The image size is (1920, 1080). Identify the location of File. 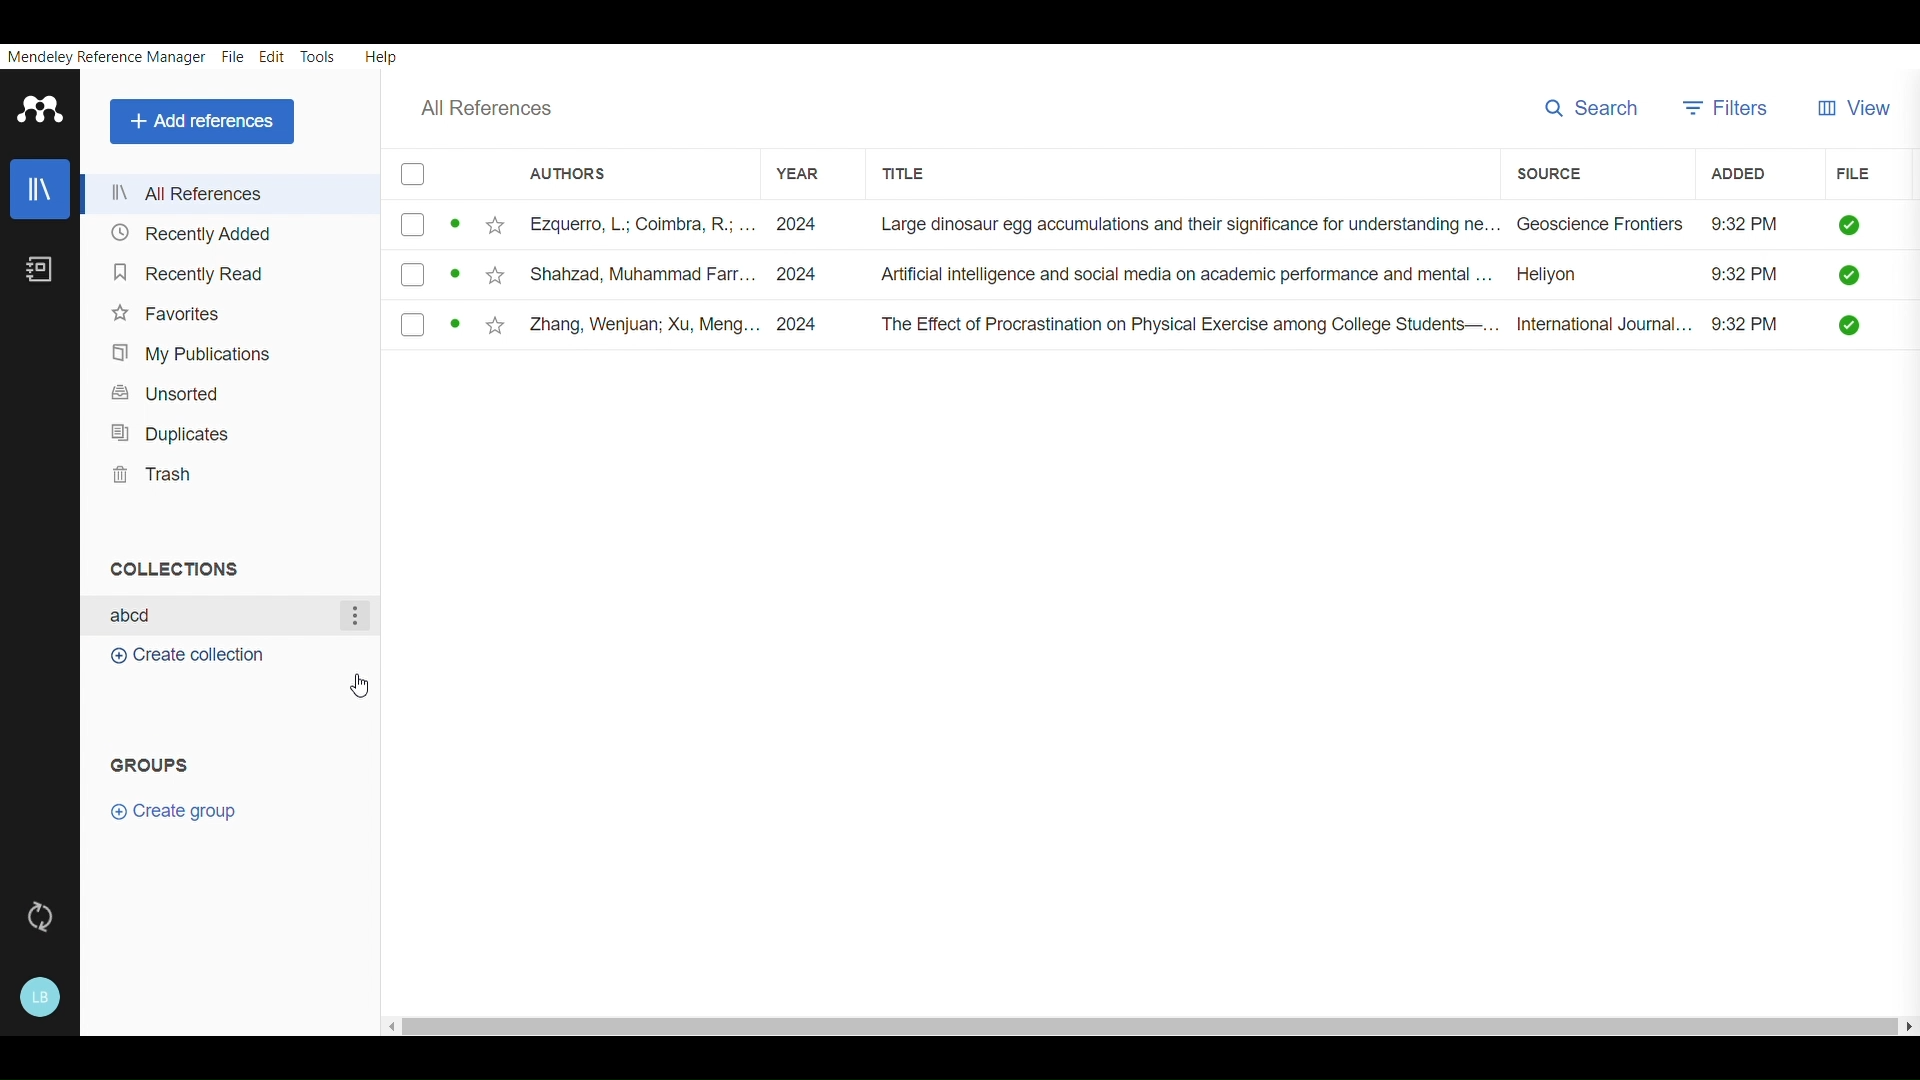
(232, 55).